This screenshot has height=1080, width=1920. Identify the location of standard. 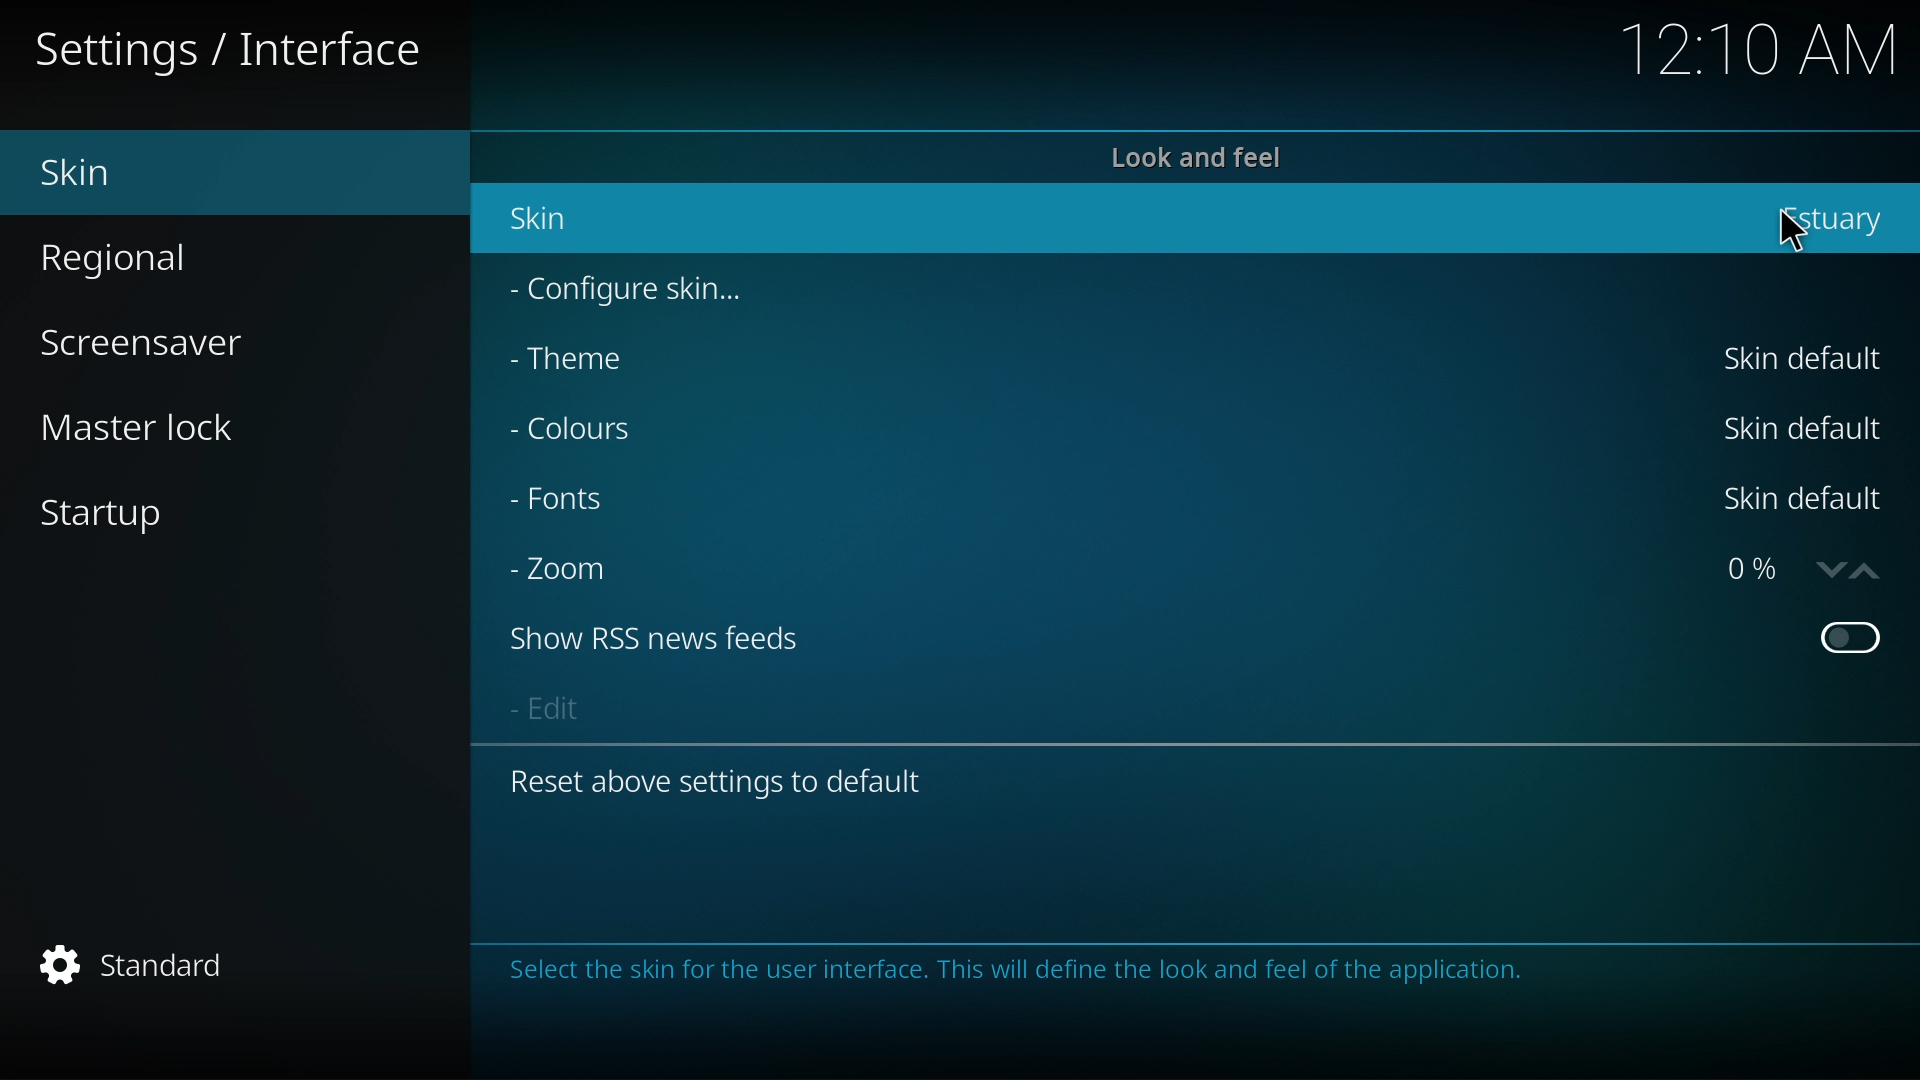
(148, 962).